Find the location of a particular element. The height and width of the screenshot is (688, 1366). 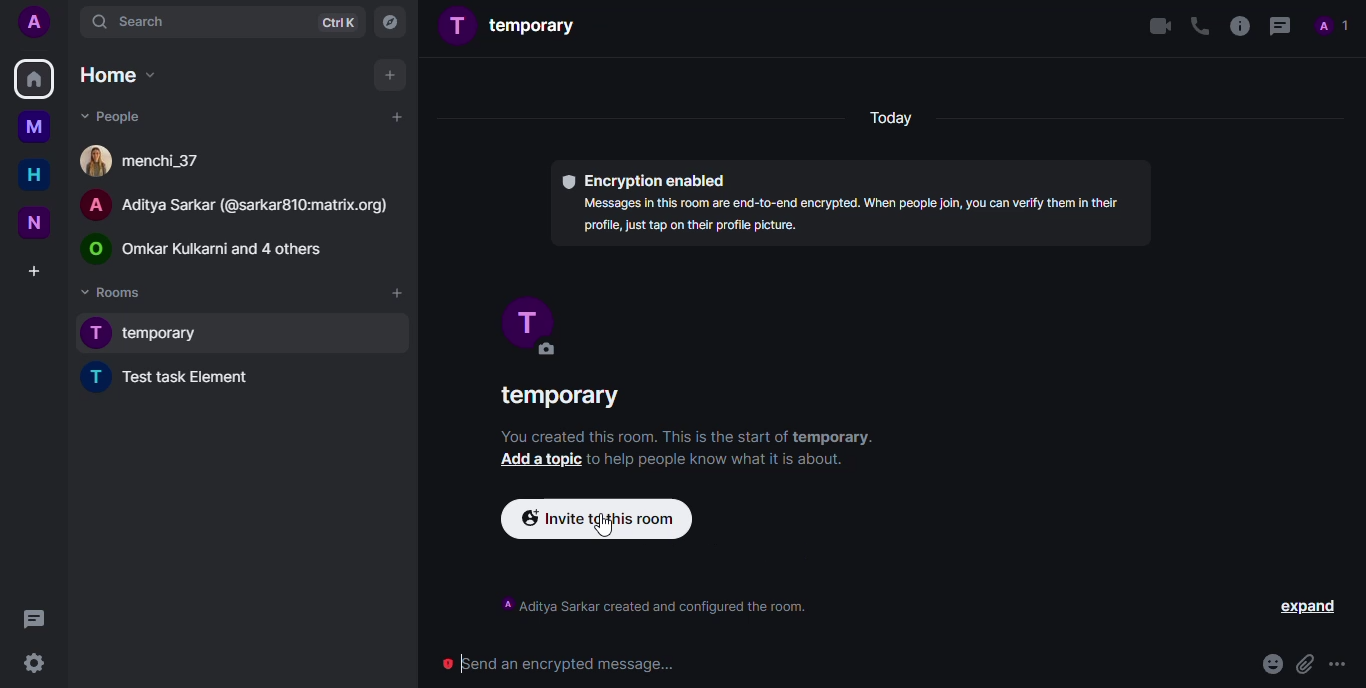

navigator is located at coordinates (389, 24).